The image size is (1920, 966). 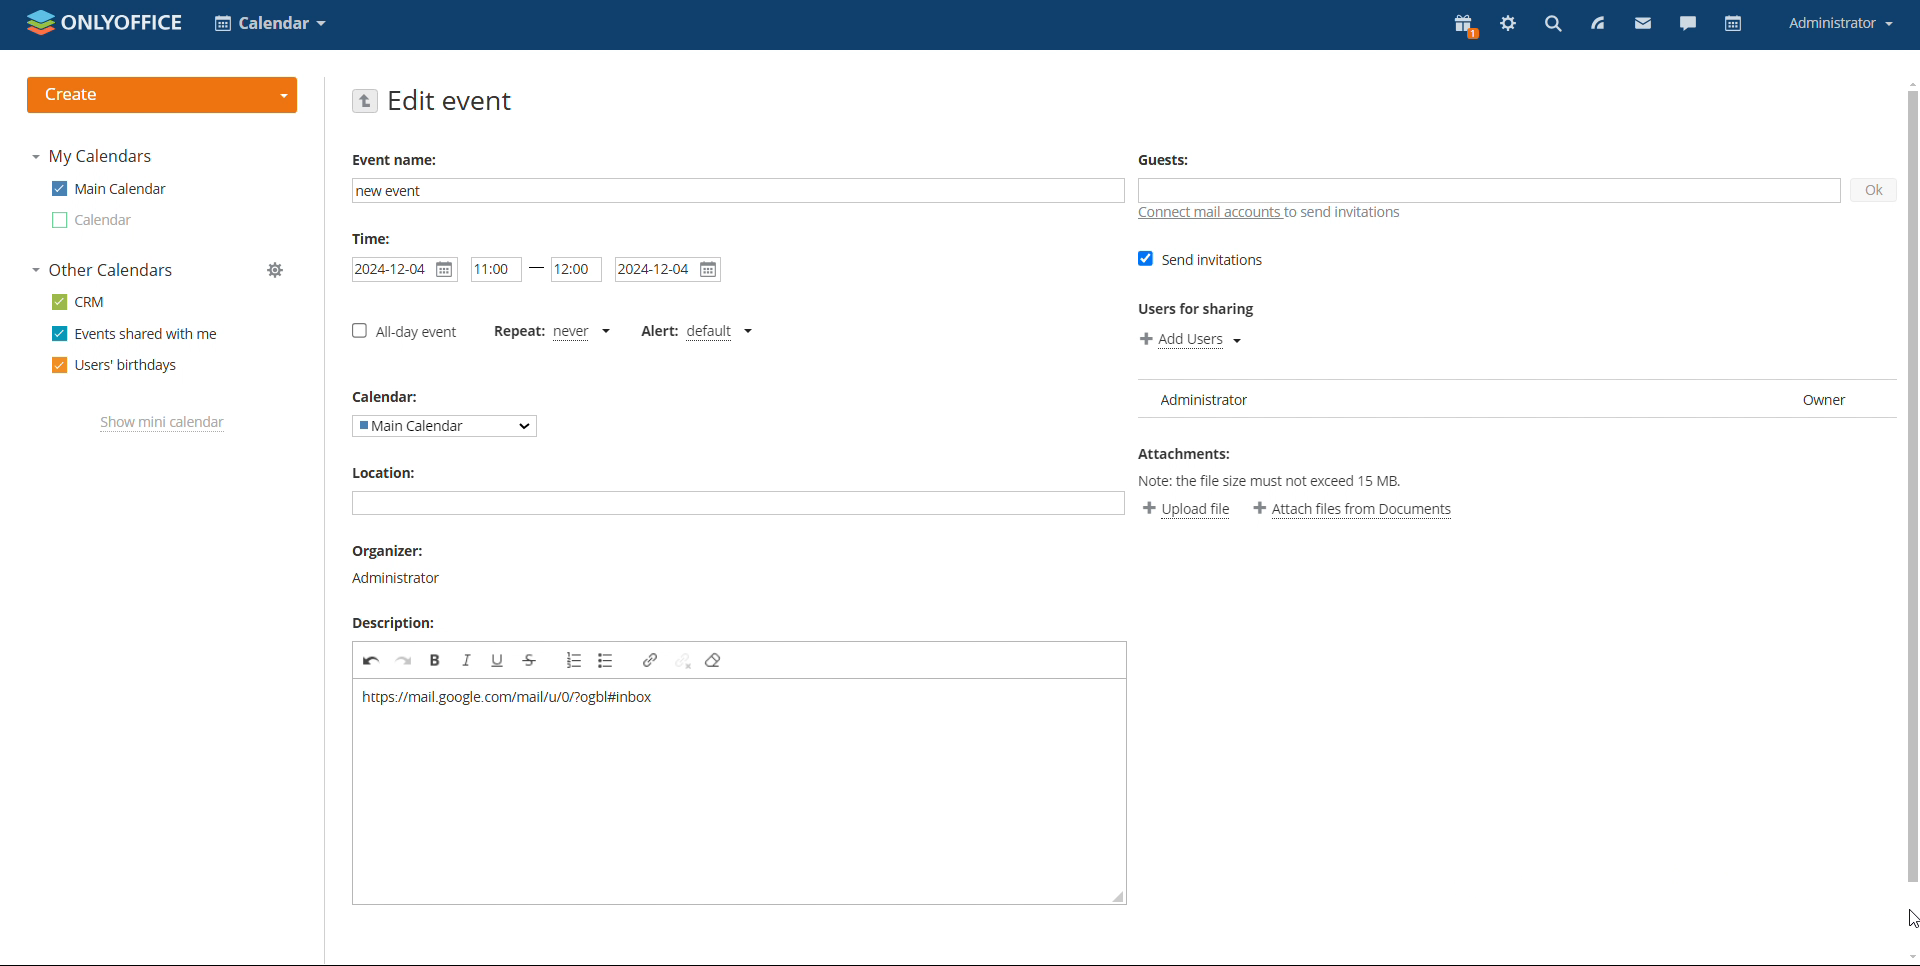 What do you see at coordinates (650, 660) in the screenshot?
I see `link` at bounding box center [650, 660].